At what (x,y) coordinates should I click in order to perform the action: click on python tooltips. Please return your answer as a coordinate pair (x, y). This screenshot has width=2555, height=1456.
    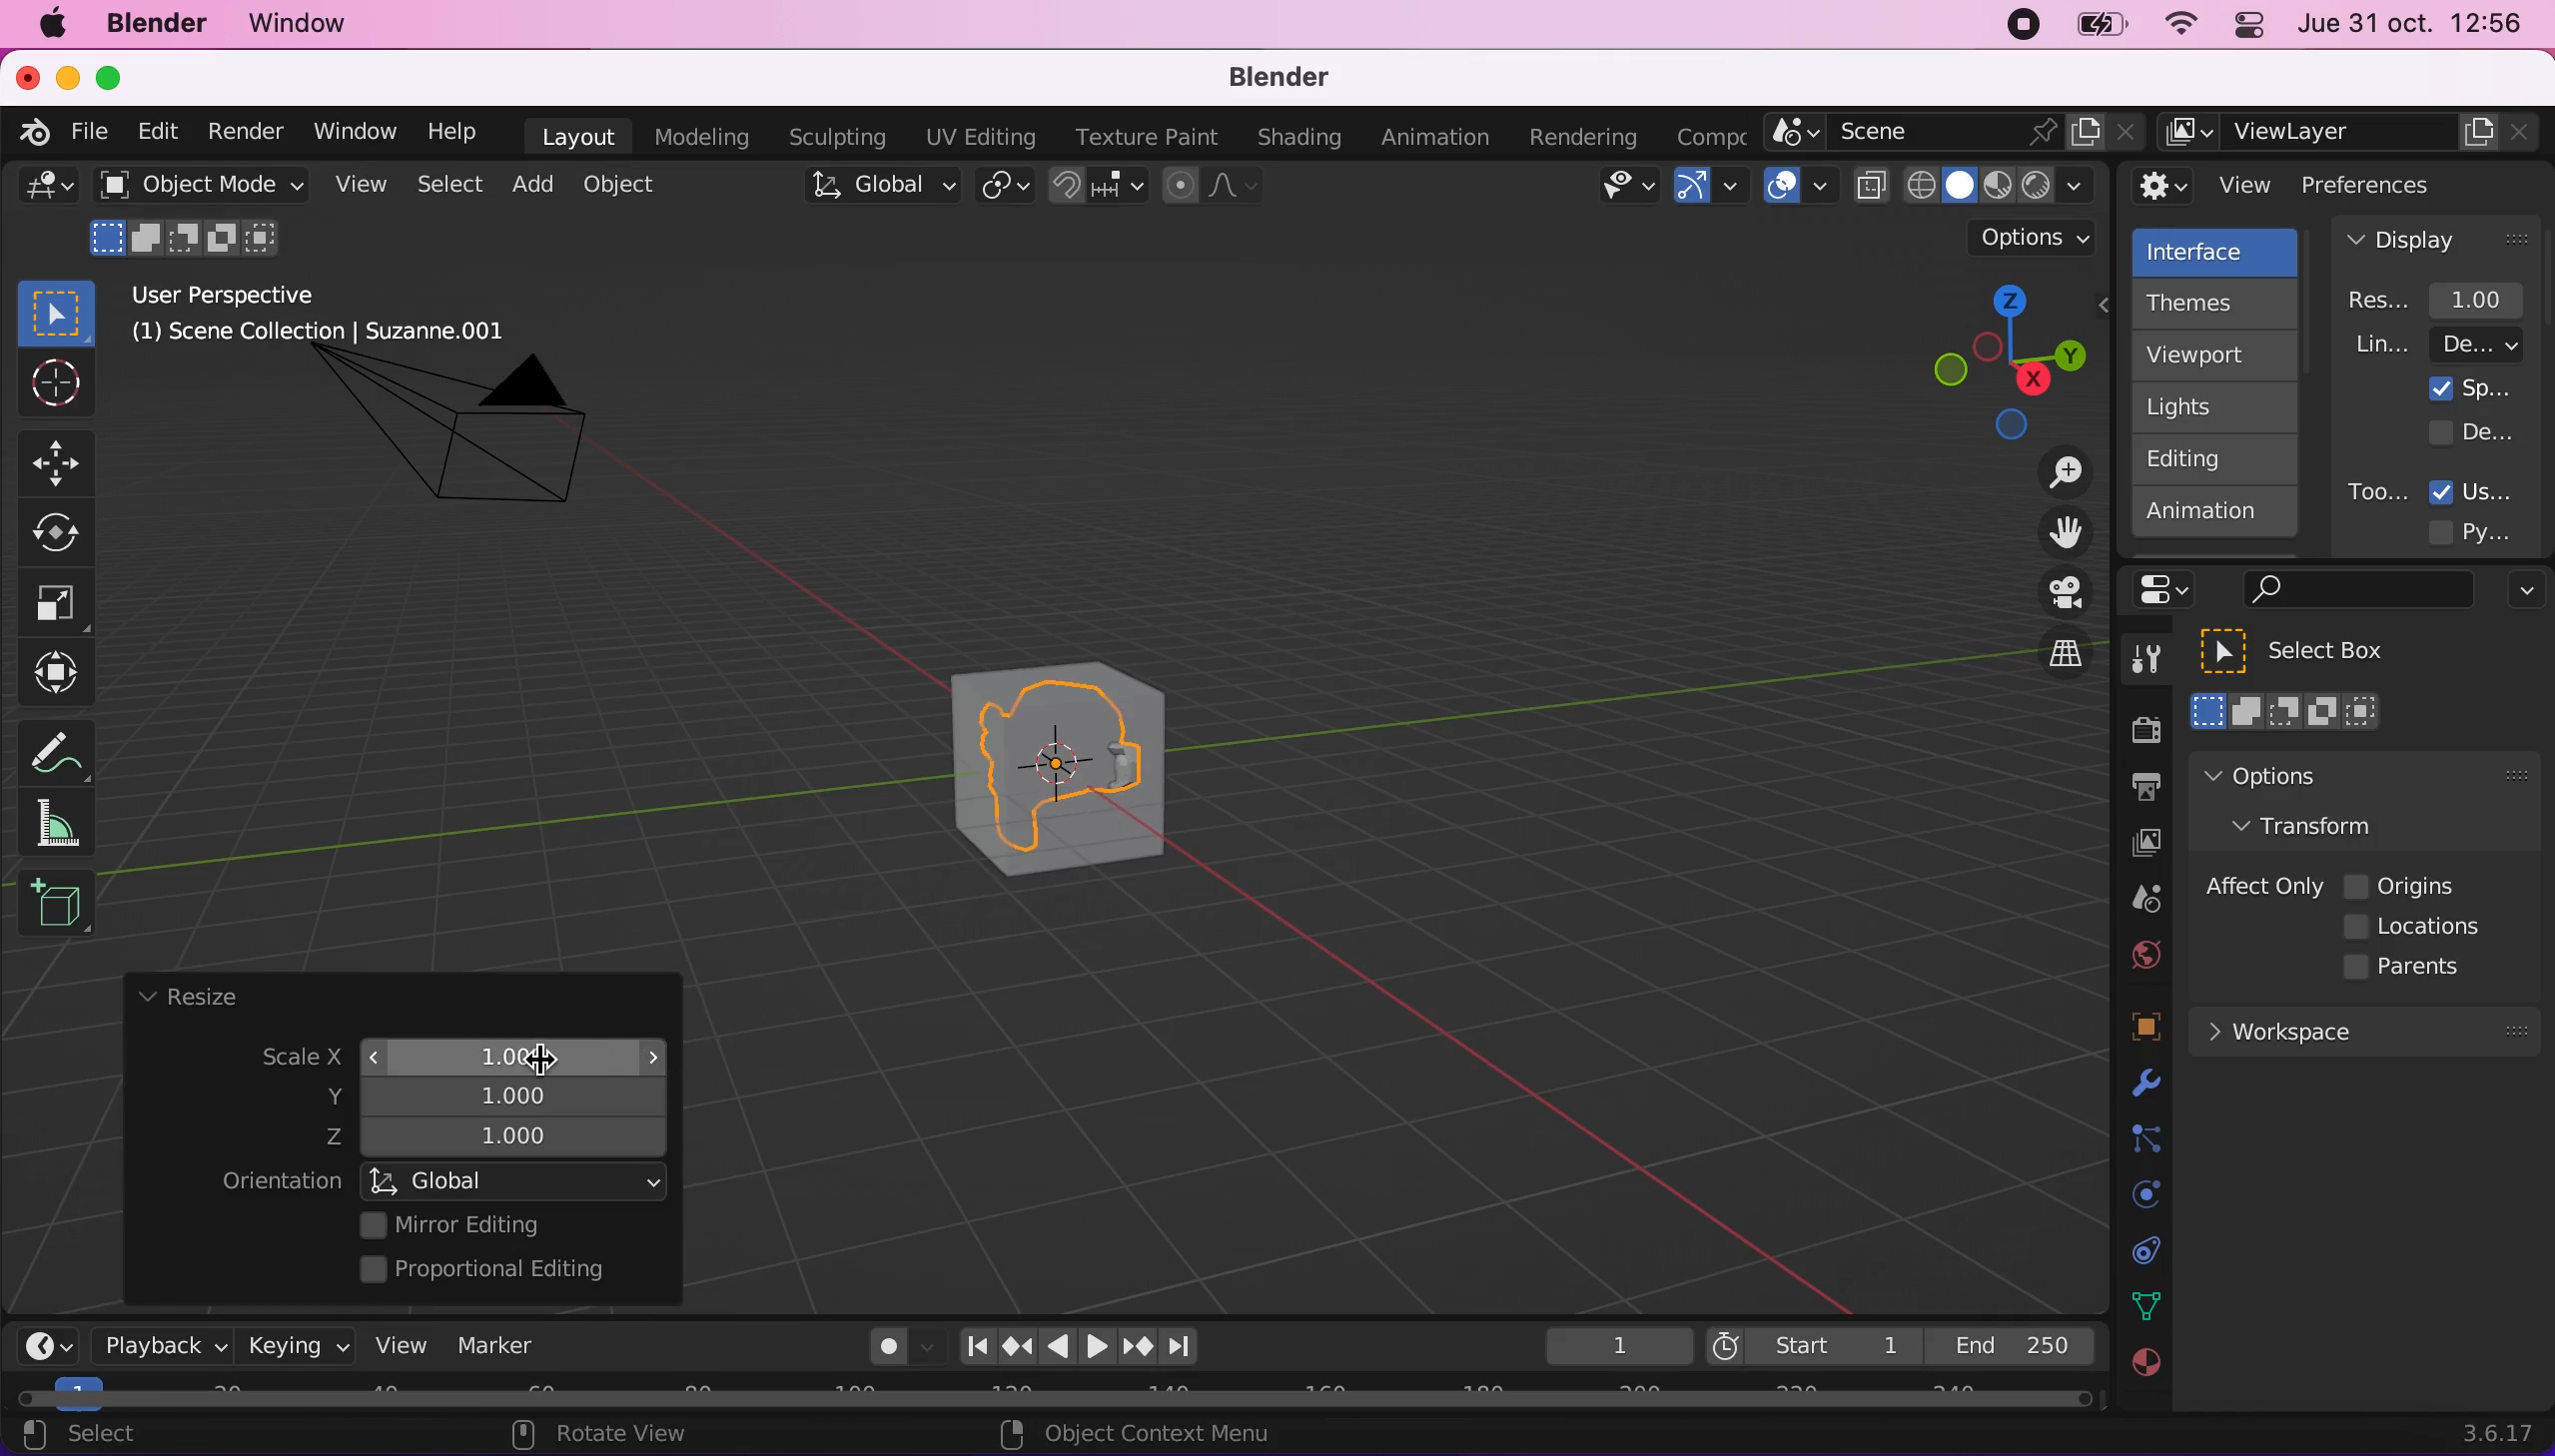
    Looking at the image, I should click on (2494, 529).